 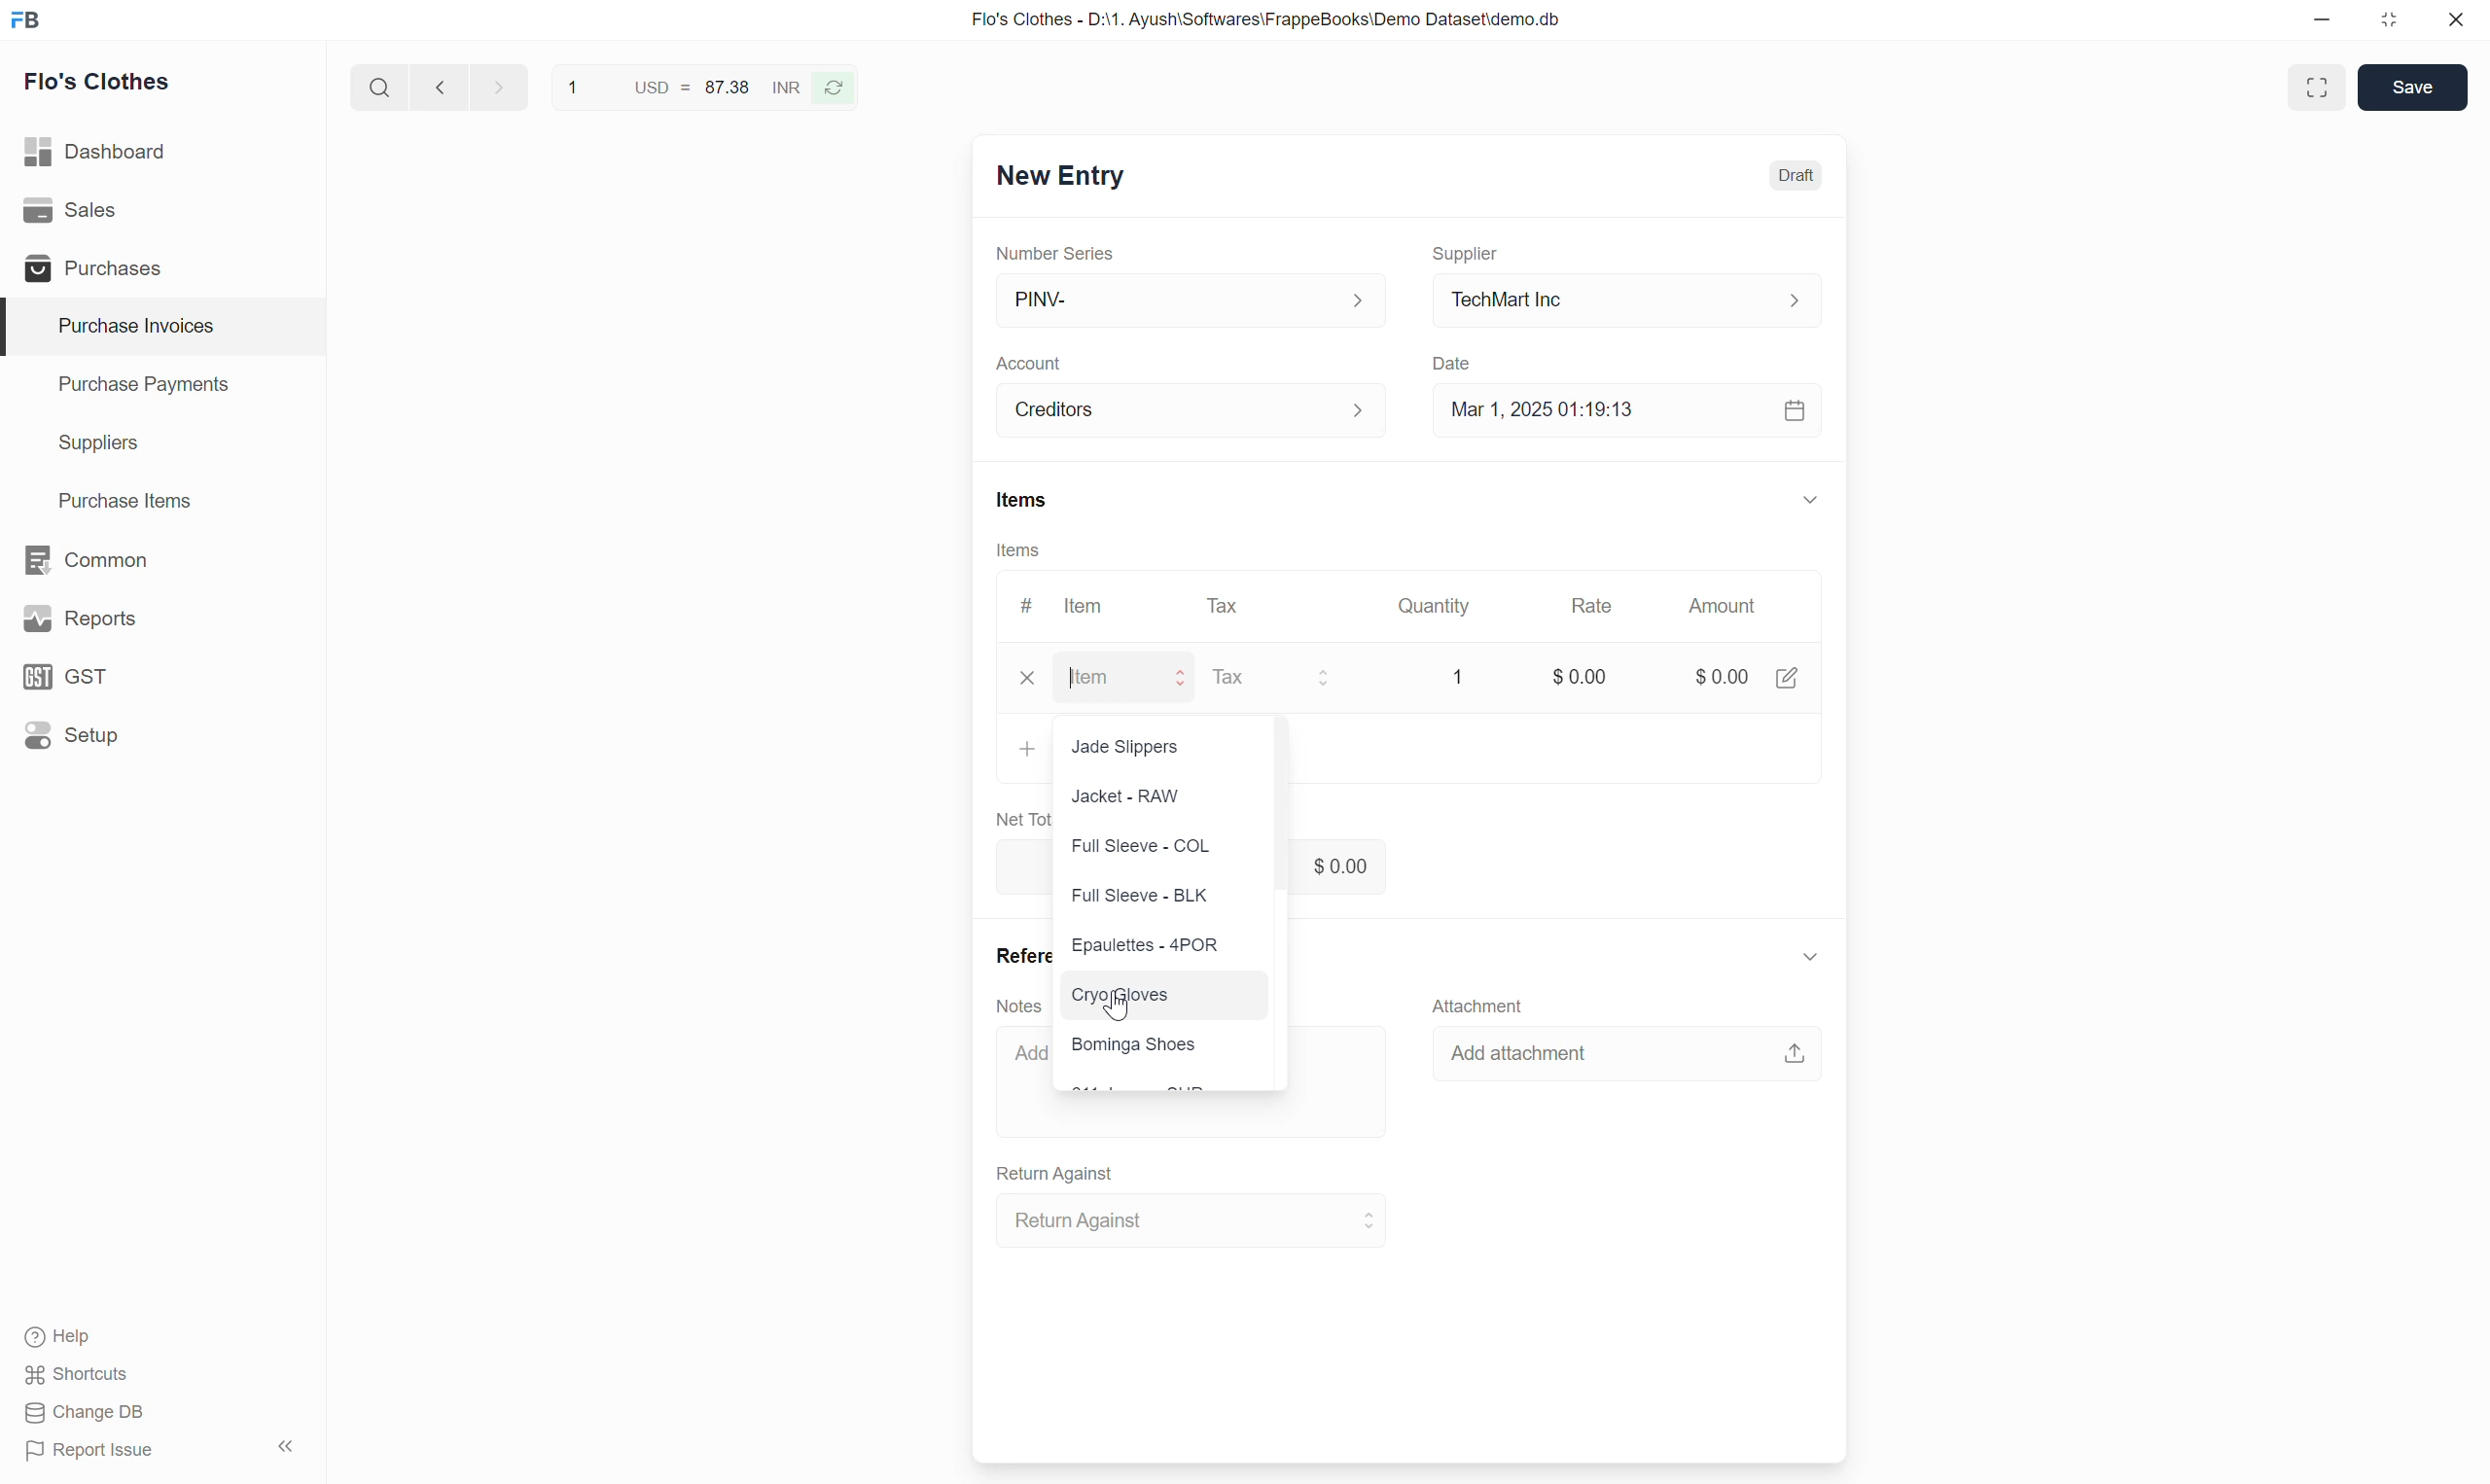 What do you see at coordinates (79, 620) in the screenshot?
I see `y Reports` at bounding box center [79, 620].